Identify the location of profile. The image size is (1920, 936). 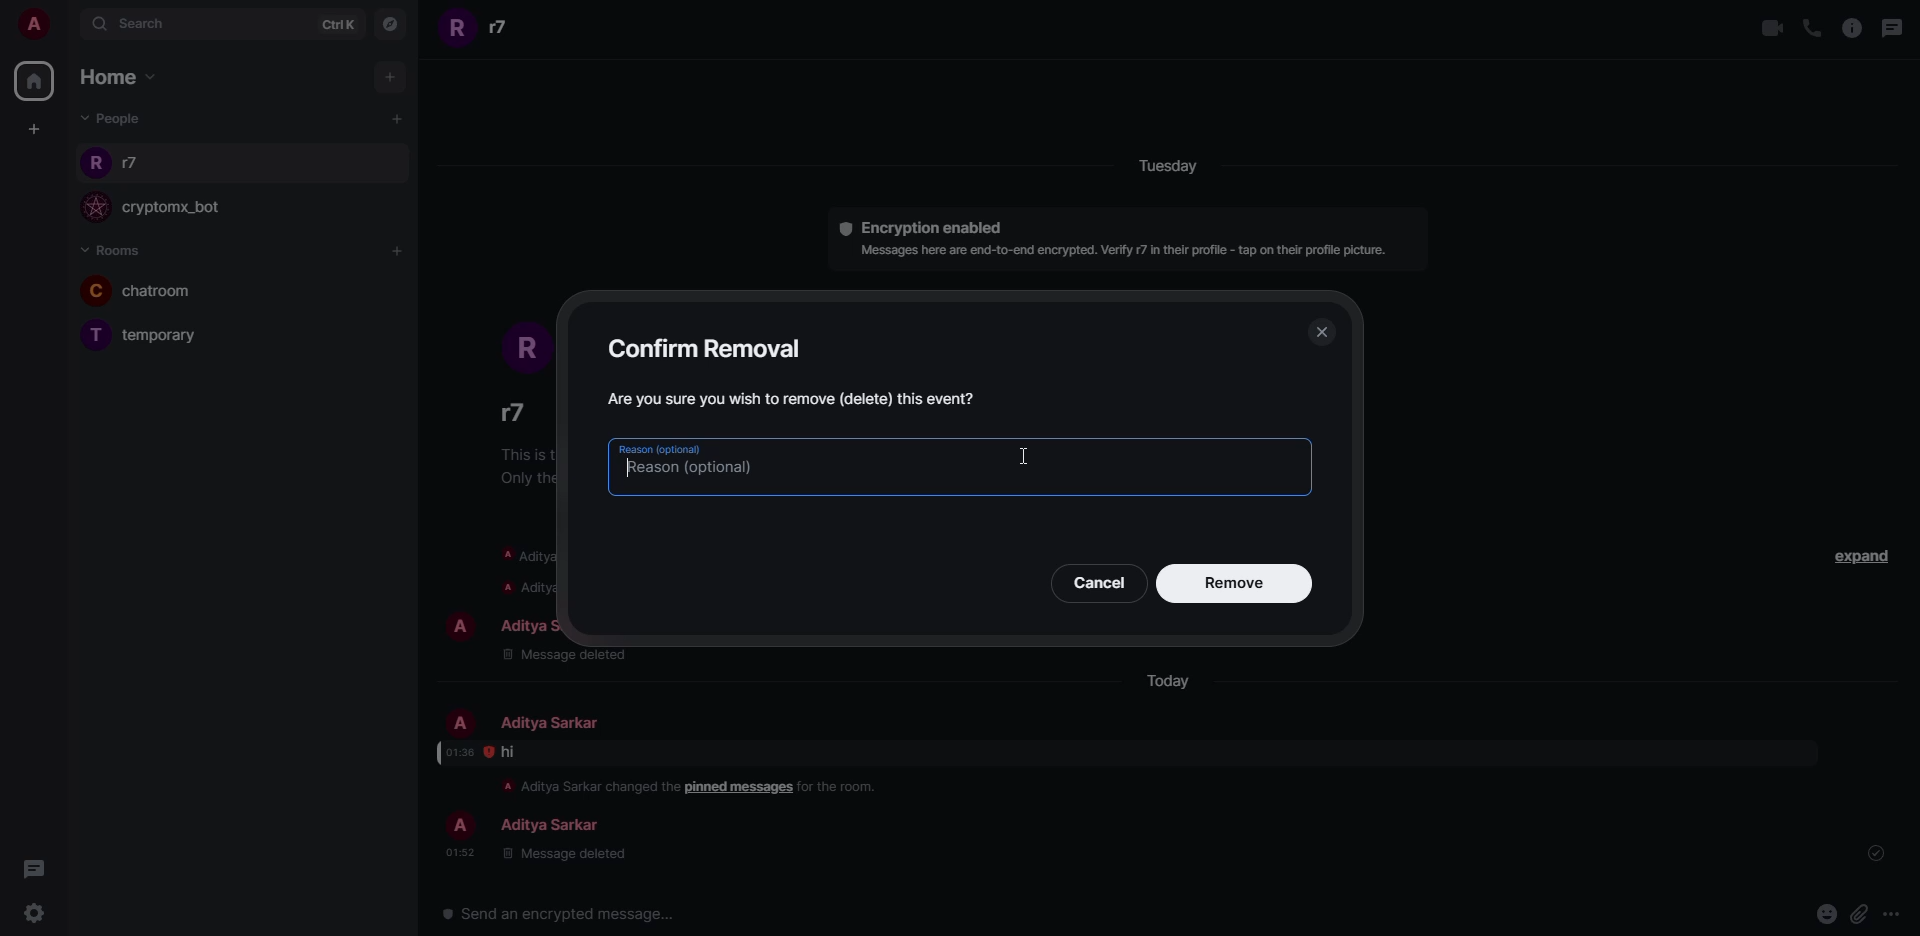
(462, 723).